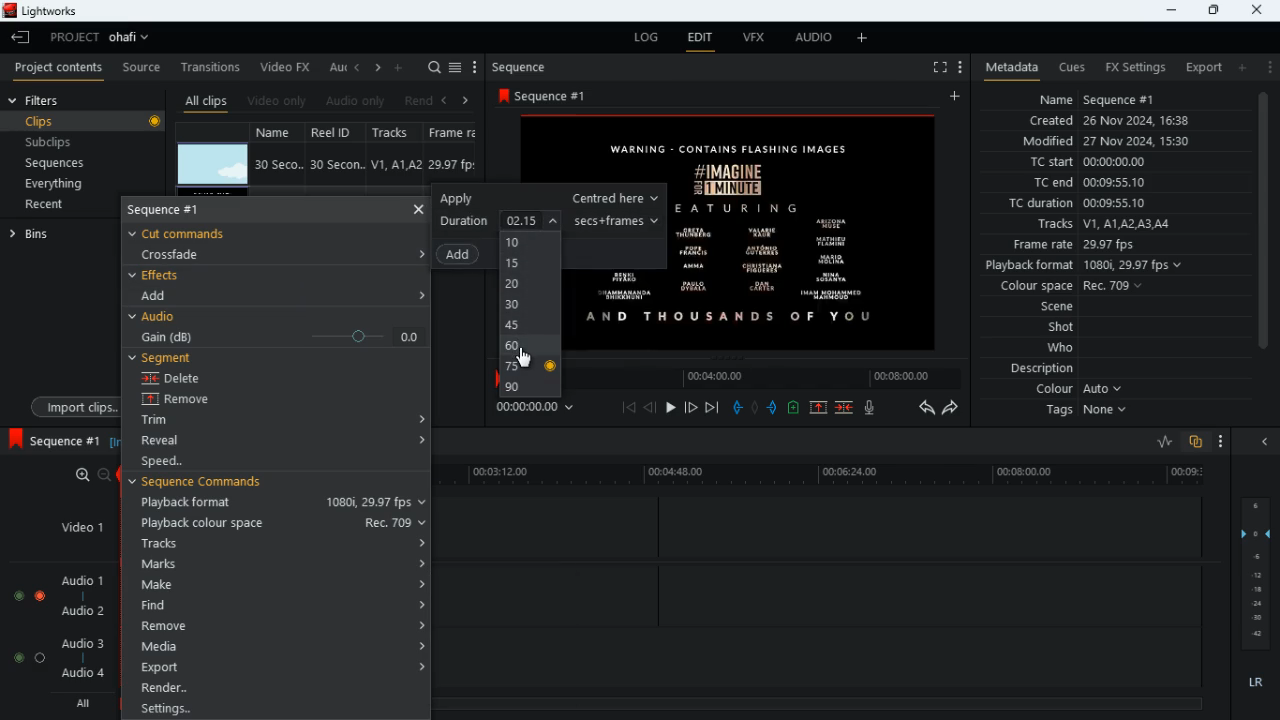 The image size is (1280, 720). Describe the element at coordinates (1197, 443) in the screenshot. I see `overlap` at that location.